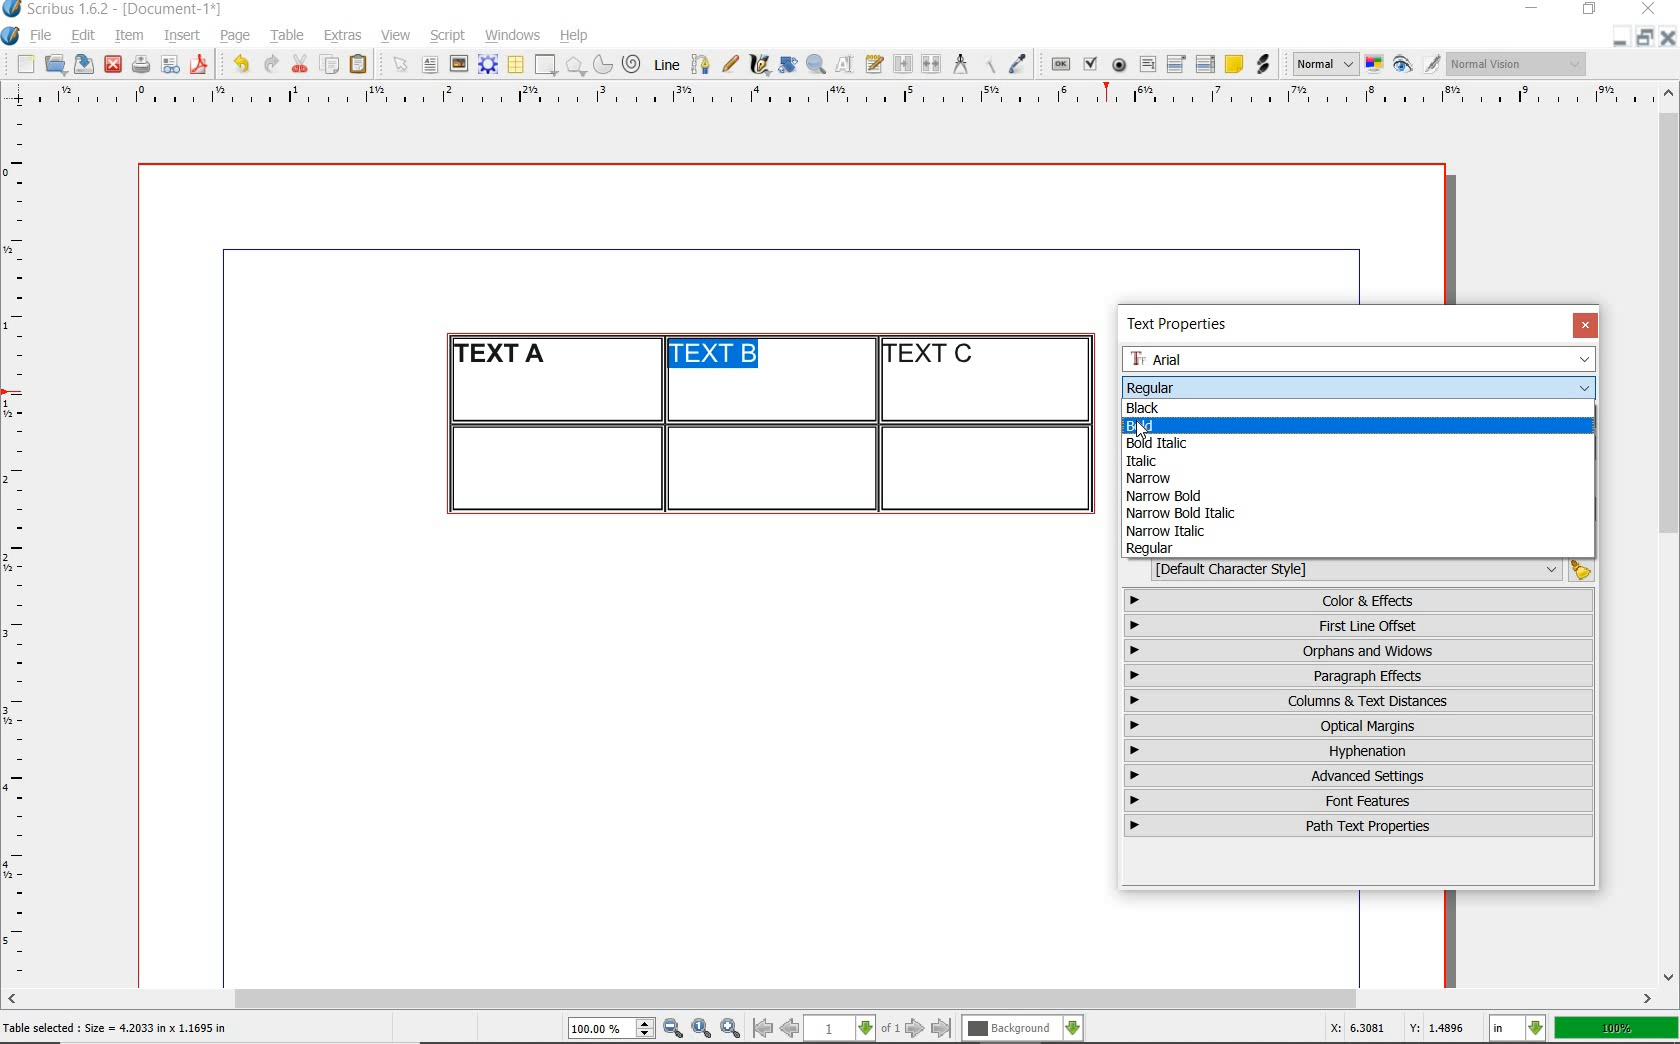 The image size is (1680, 1044). What do you see at coordinates (331, 66) in the screenshot?
I see `copy` at bounding box center [331, 66].